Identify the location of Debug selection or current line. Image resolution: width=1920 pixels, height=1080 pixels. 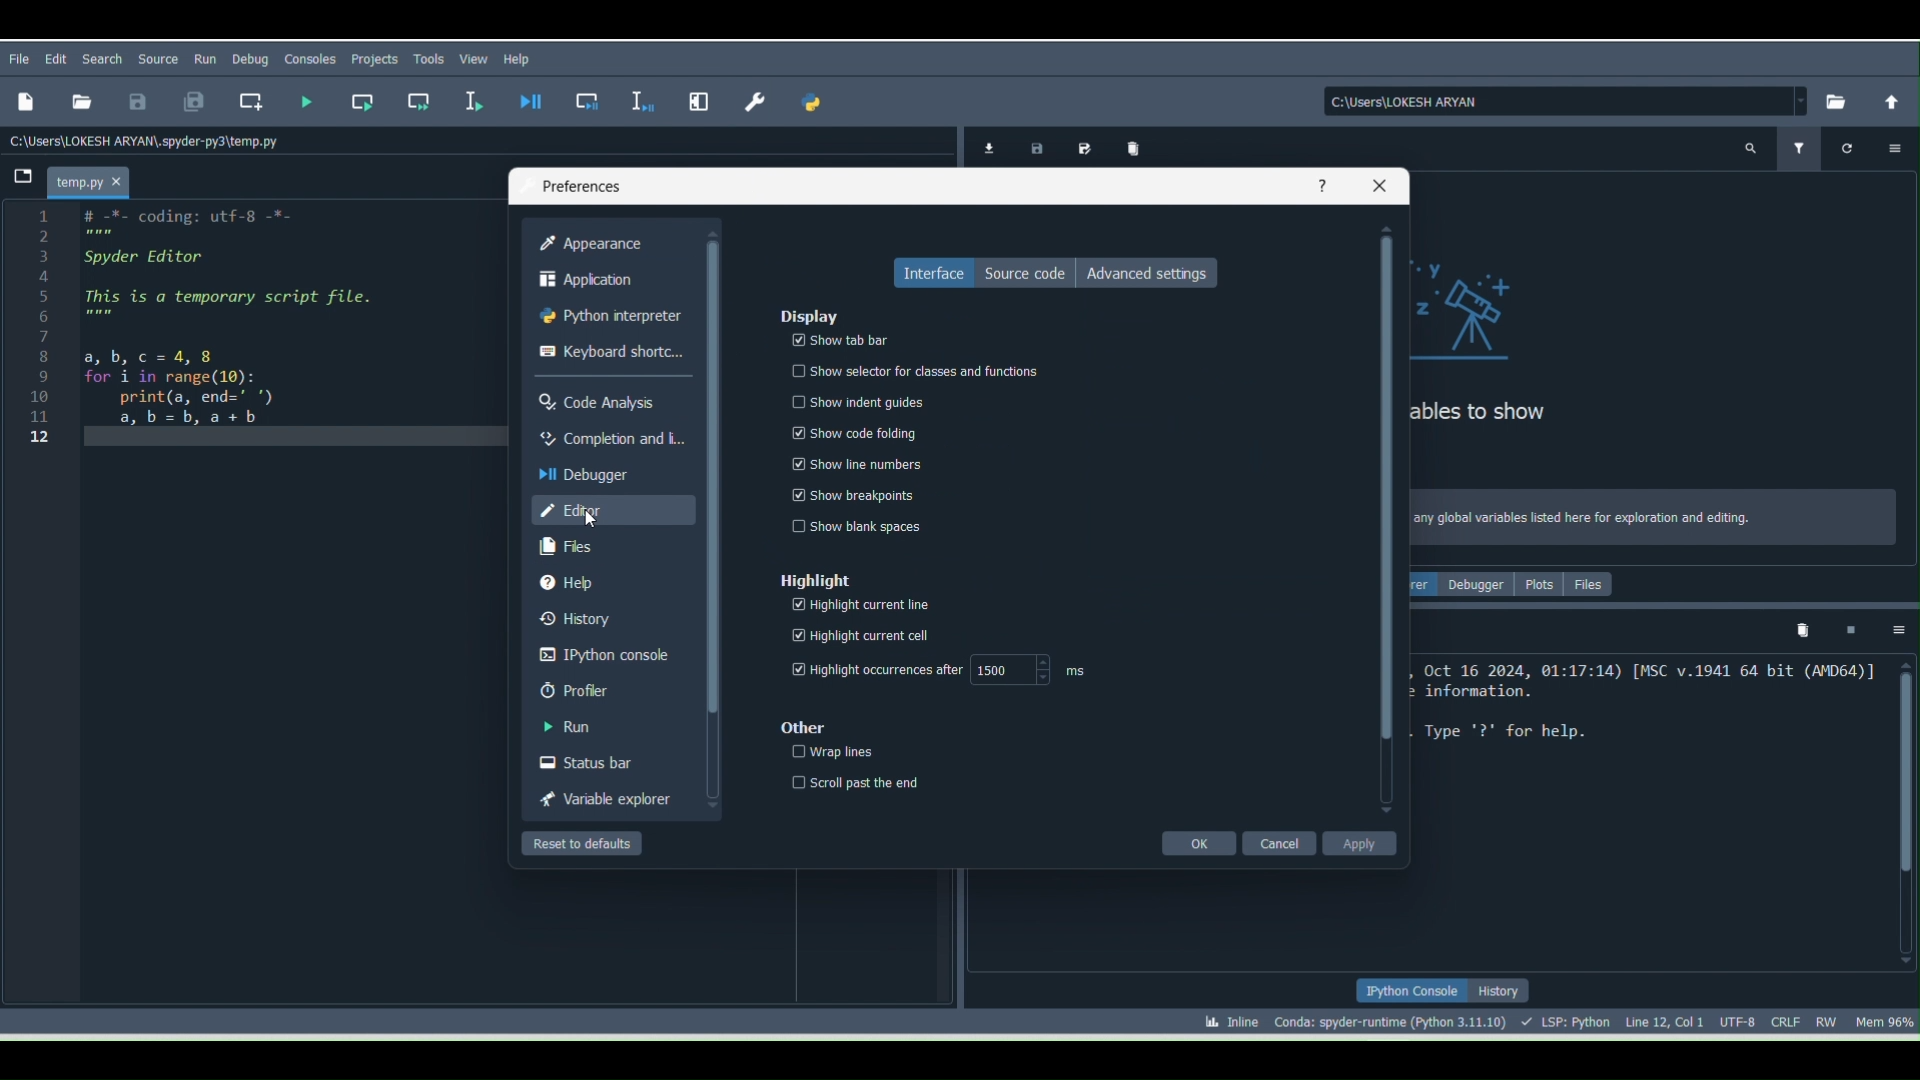
(640, 98).